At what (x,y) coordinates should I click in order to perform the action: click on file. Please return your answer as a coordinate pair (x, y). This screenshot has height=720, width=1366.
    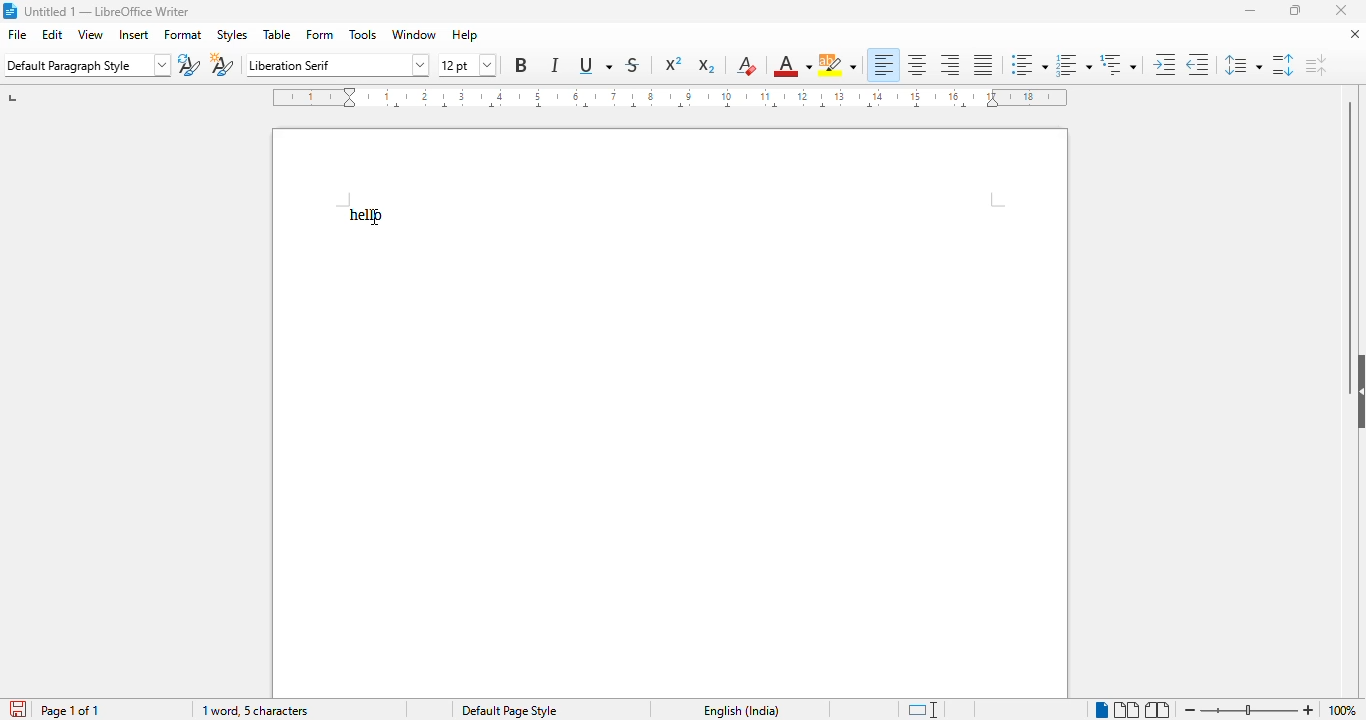
    Looking at the image, I should click on (16, 34).